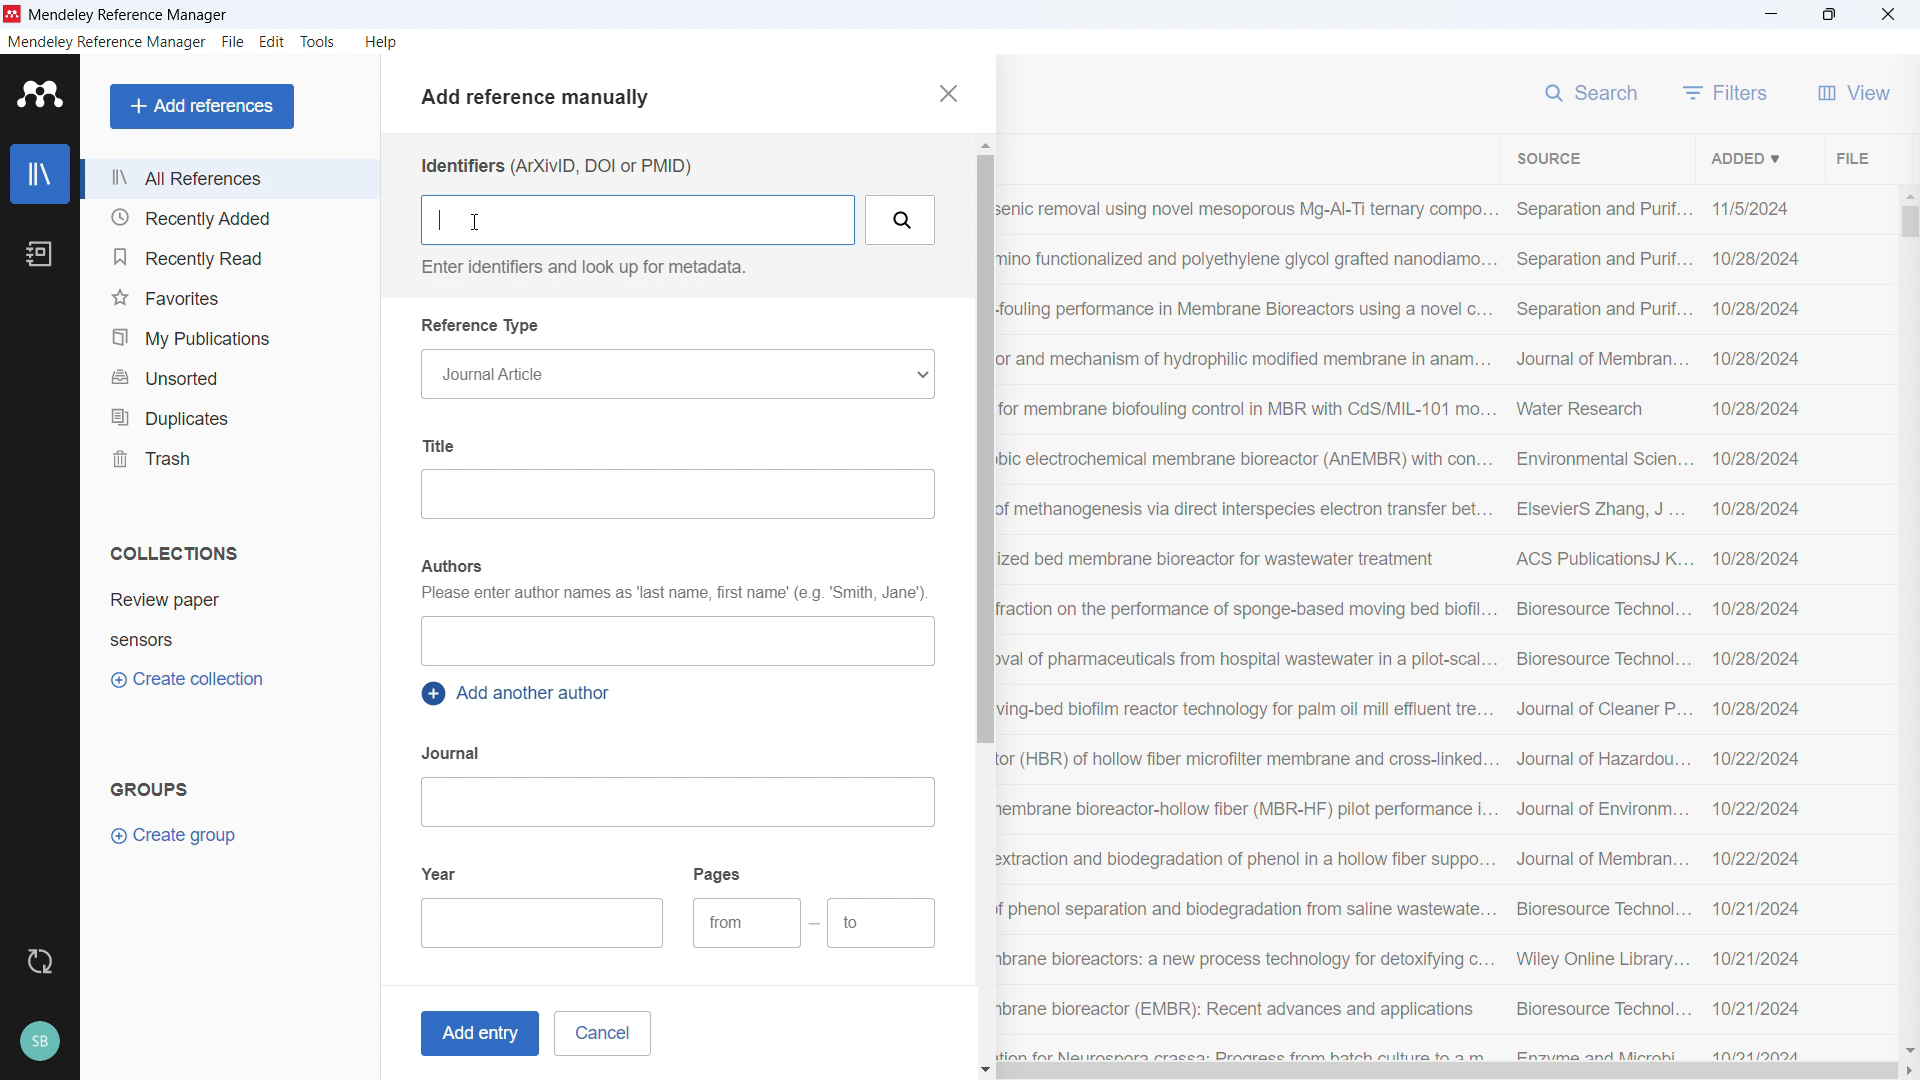  Describe the element at coordinates (602, 1033) in the screenshot. I see `cancel ` at that location.